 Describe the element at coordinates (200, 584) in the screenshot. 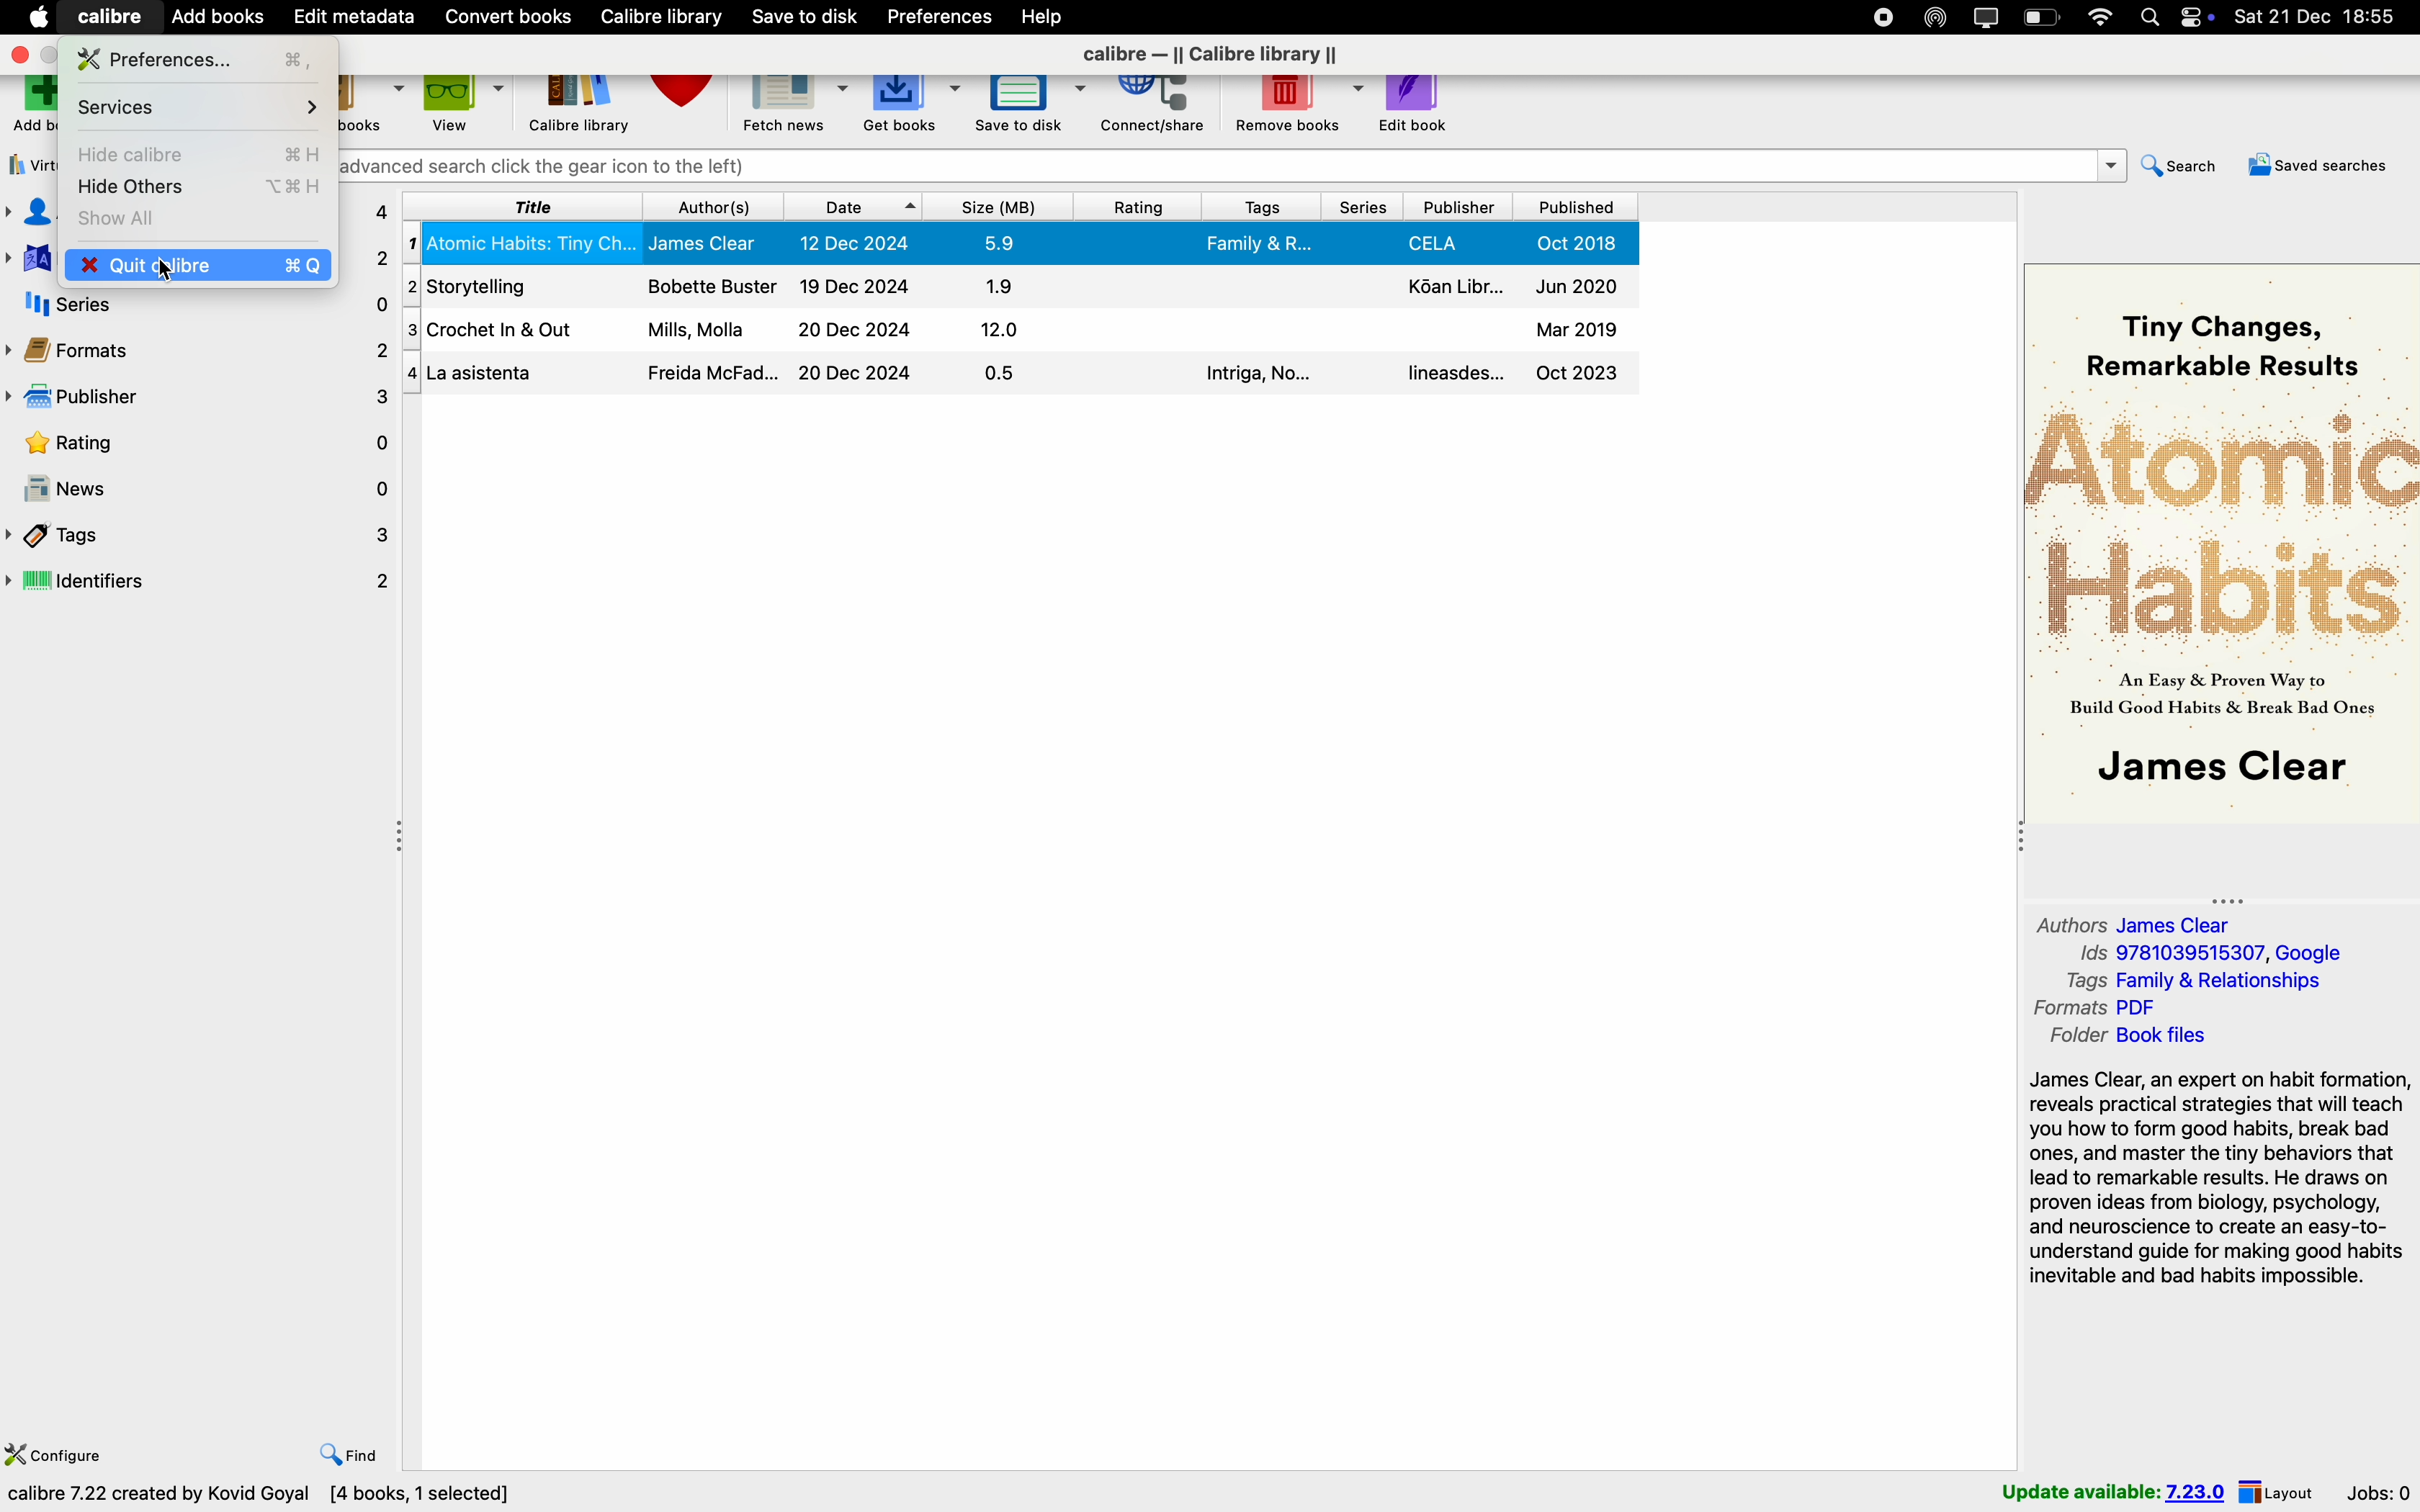

I see `identifiers` at that location.